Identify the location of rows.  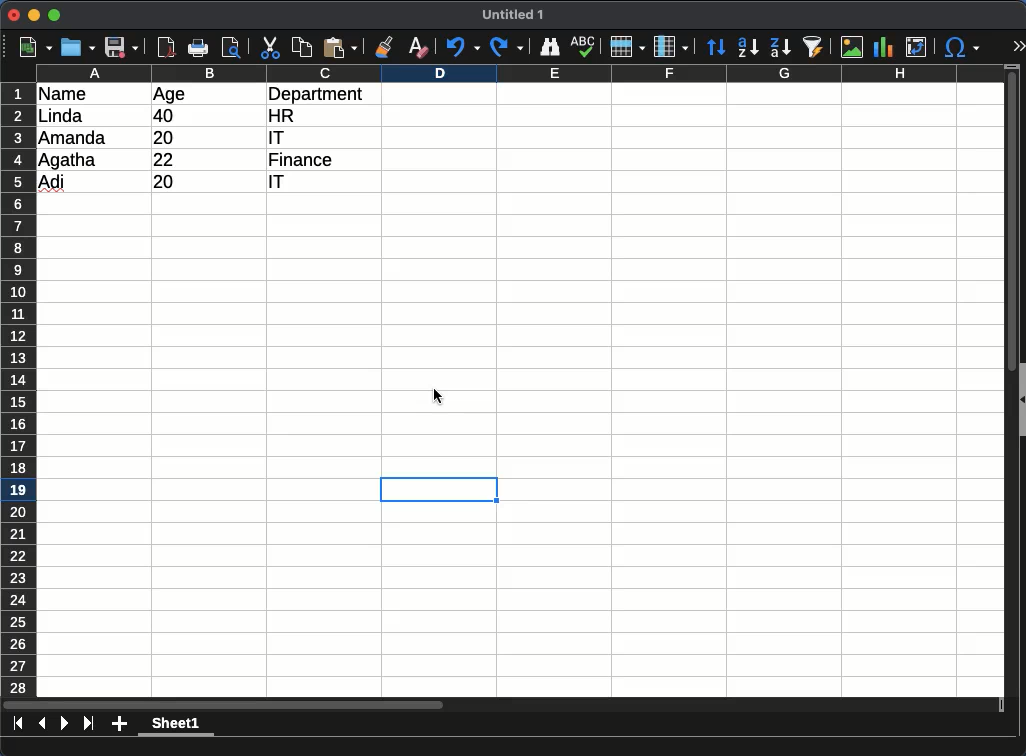
(626, 47).